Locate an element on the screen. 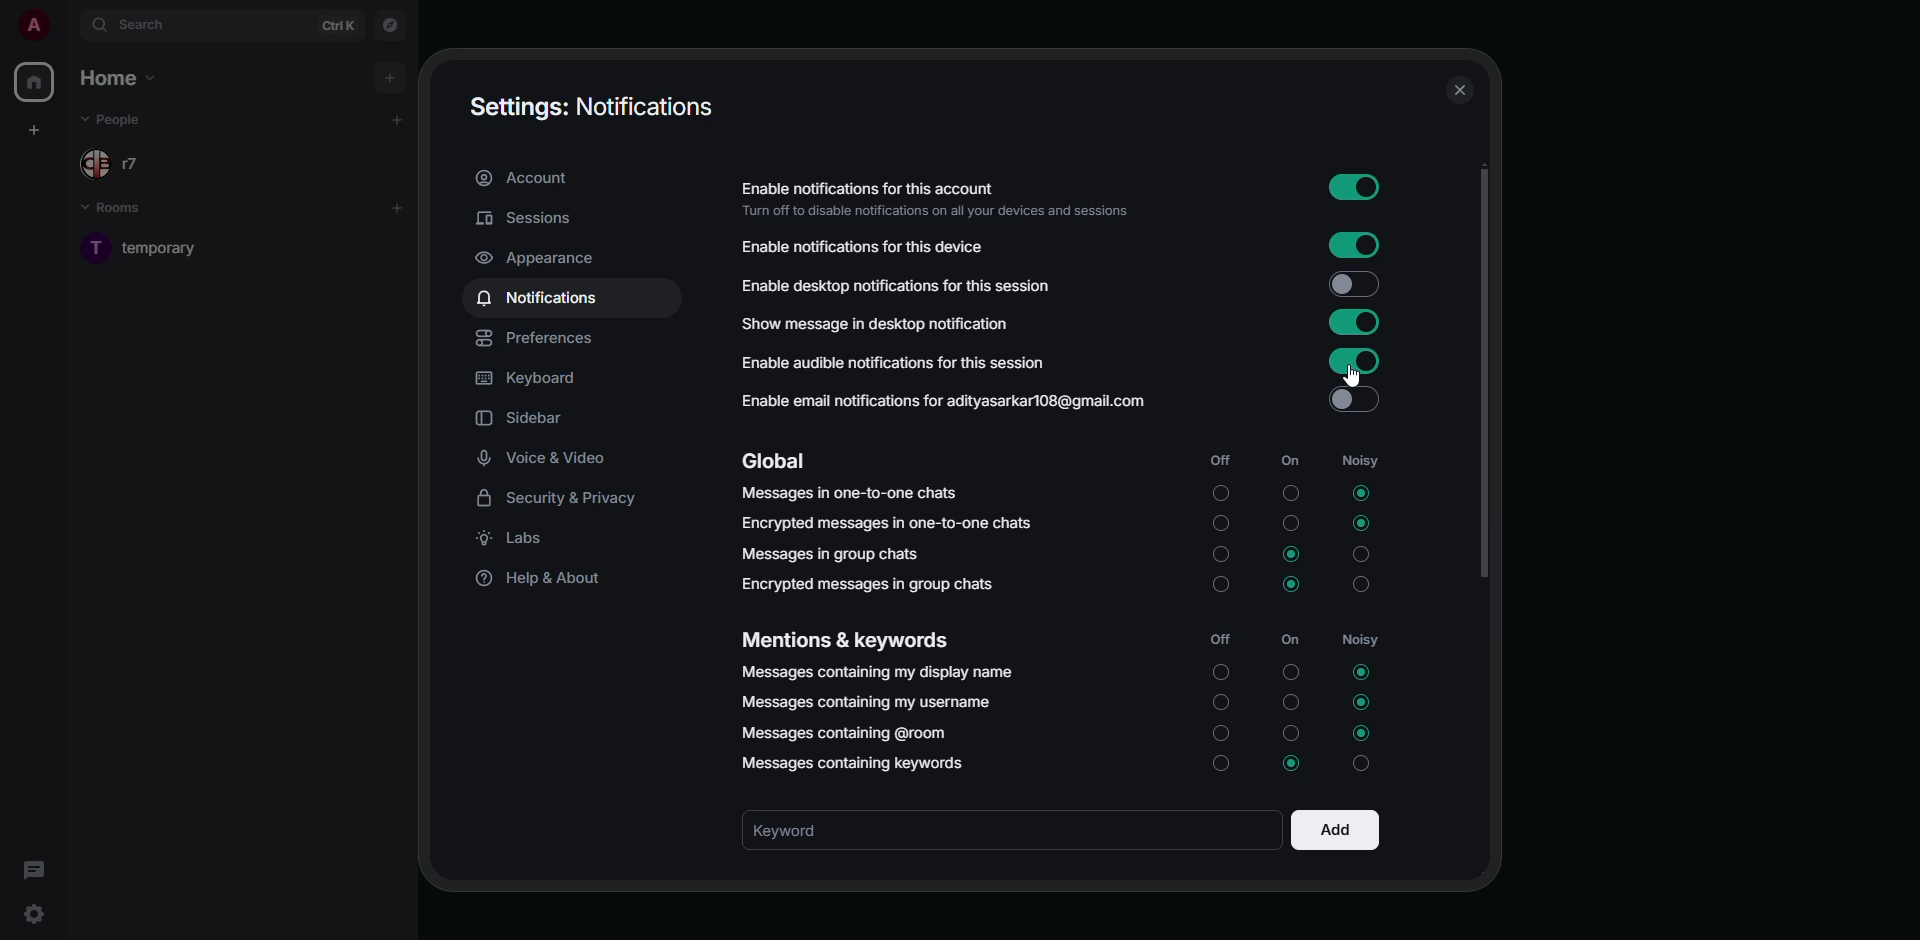 This screenshot has width=1920, height=940. profile is located at coordinates (33, 24).